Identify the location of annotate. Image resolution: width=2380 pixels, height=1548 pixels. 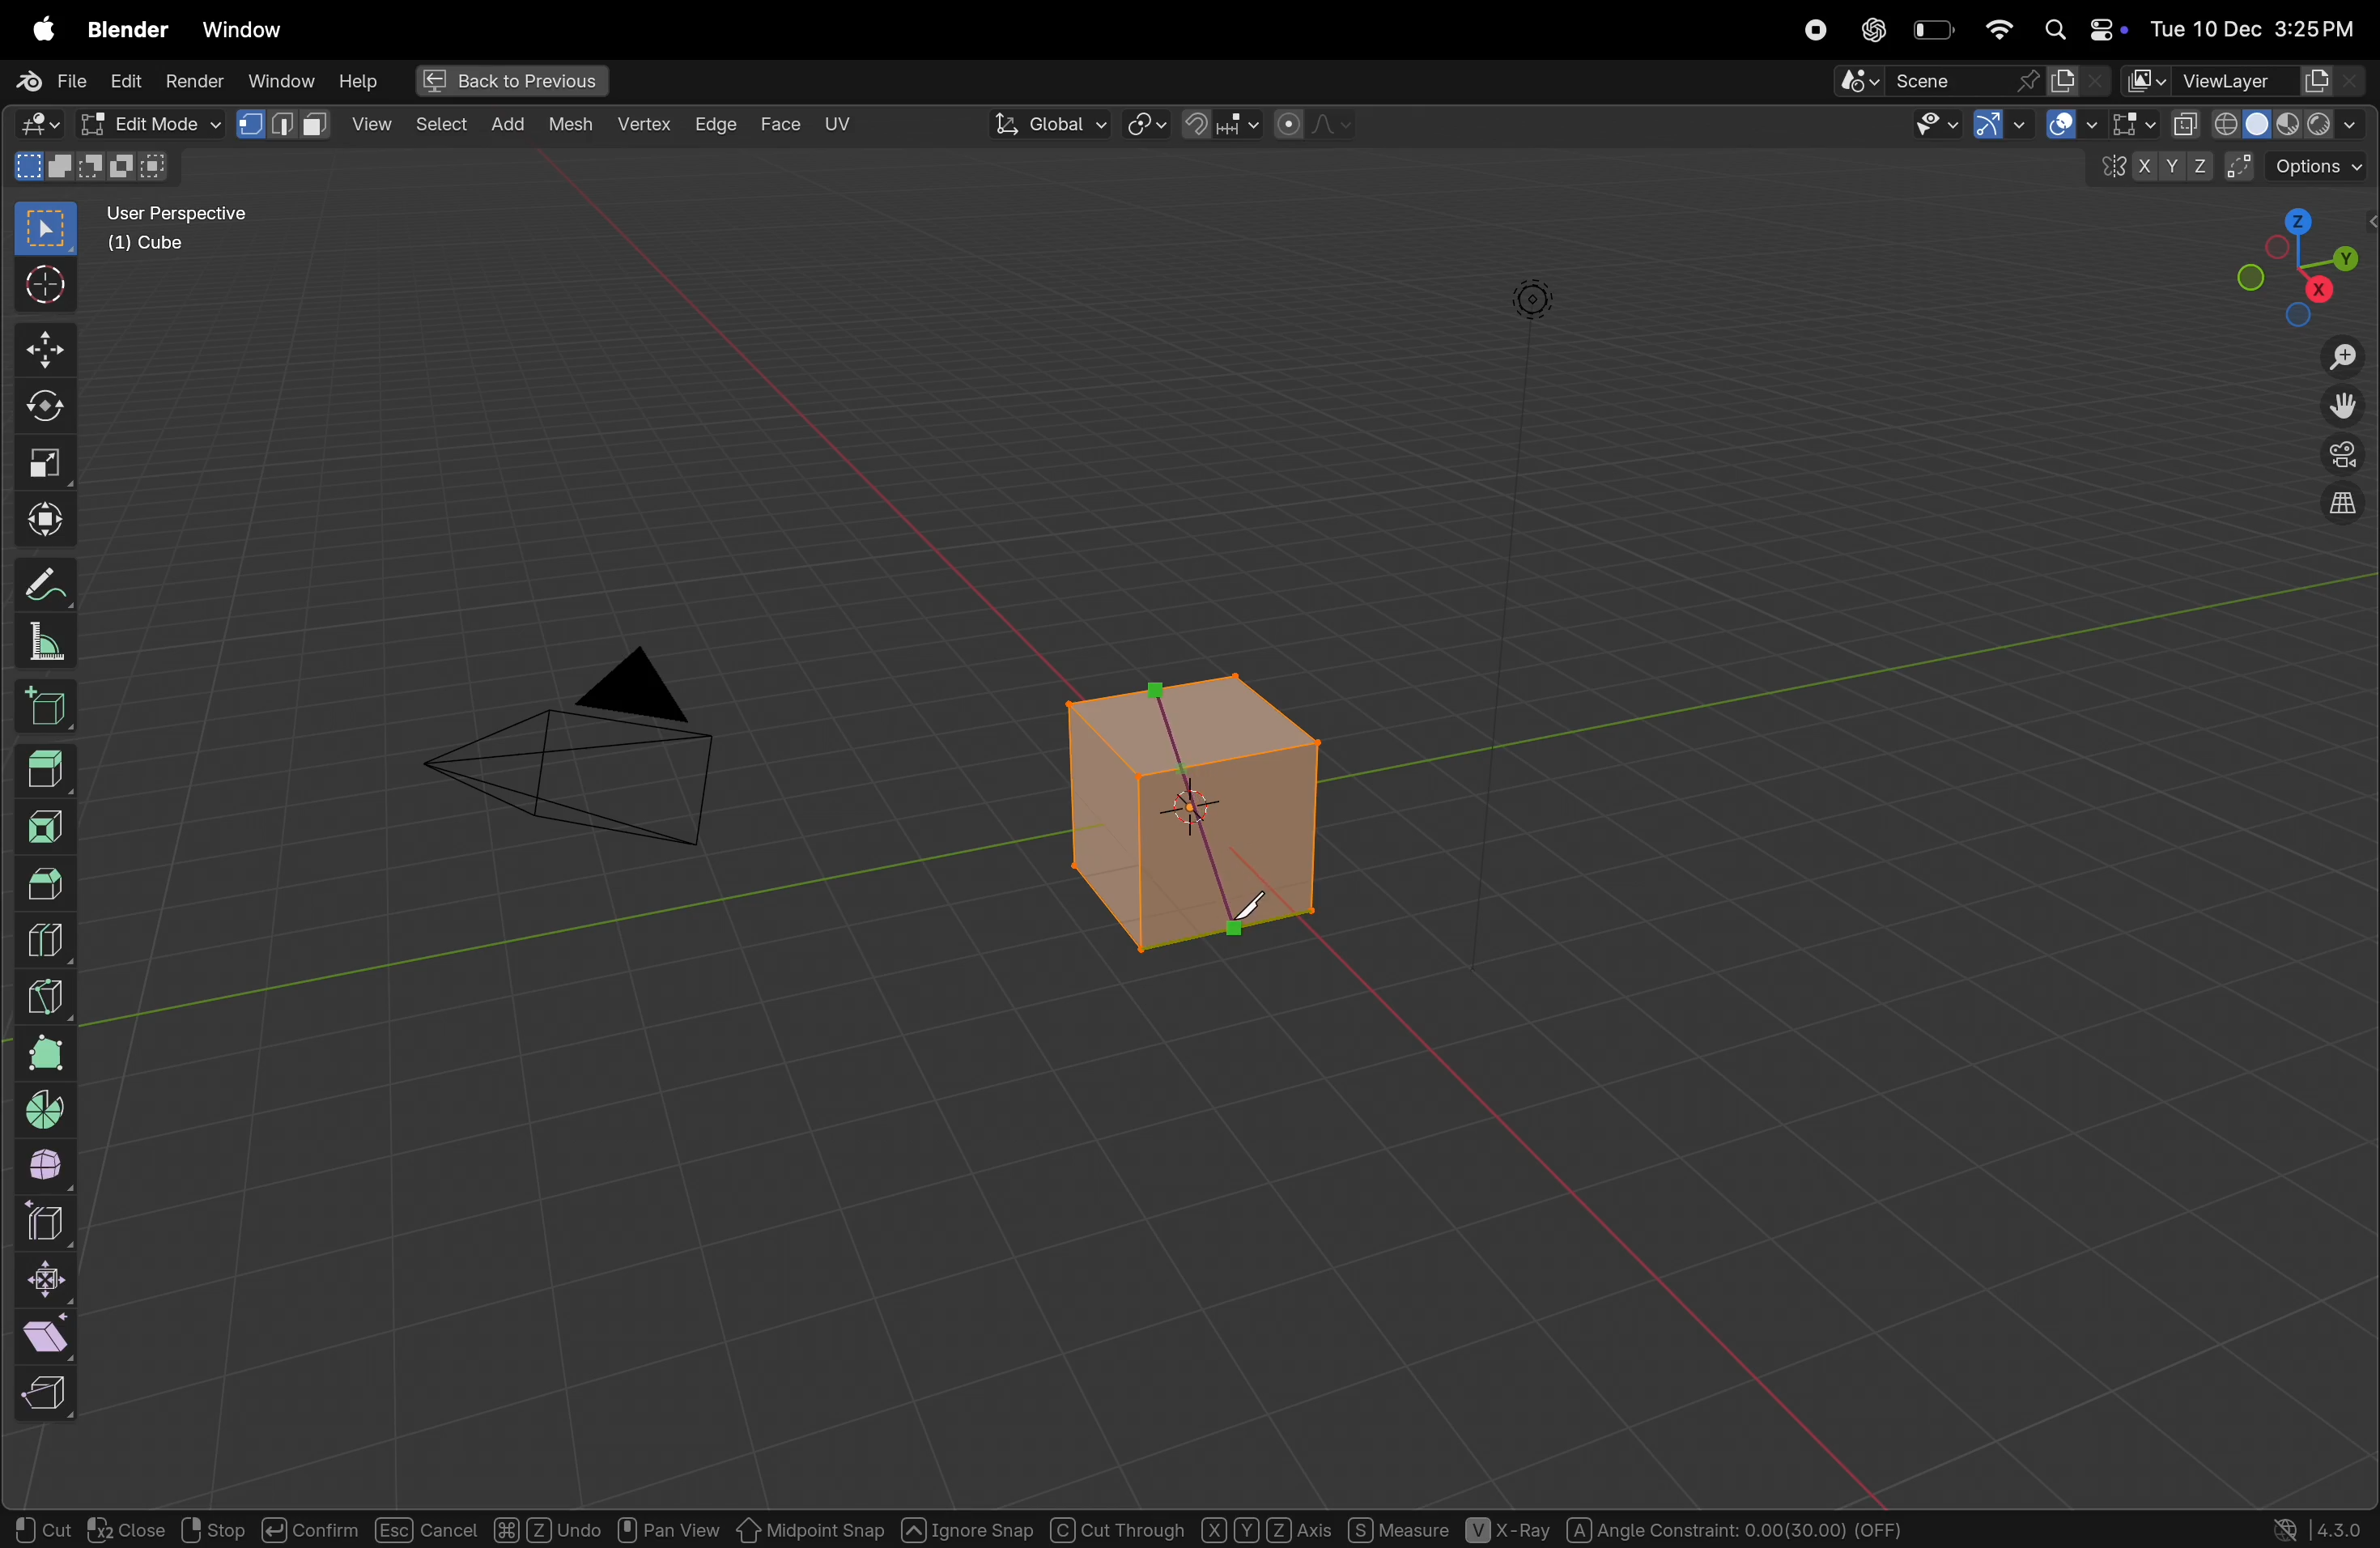
(44, 588).